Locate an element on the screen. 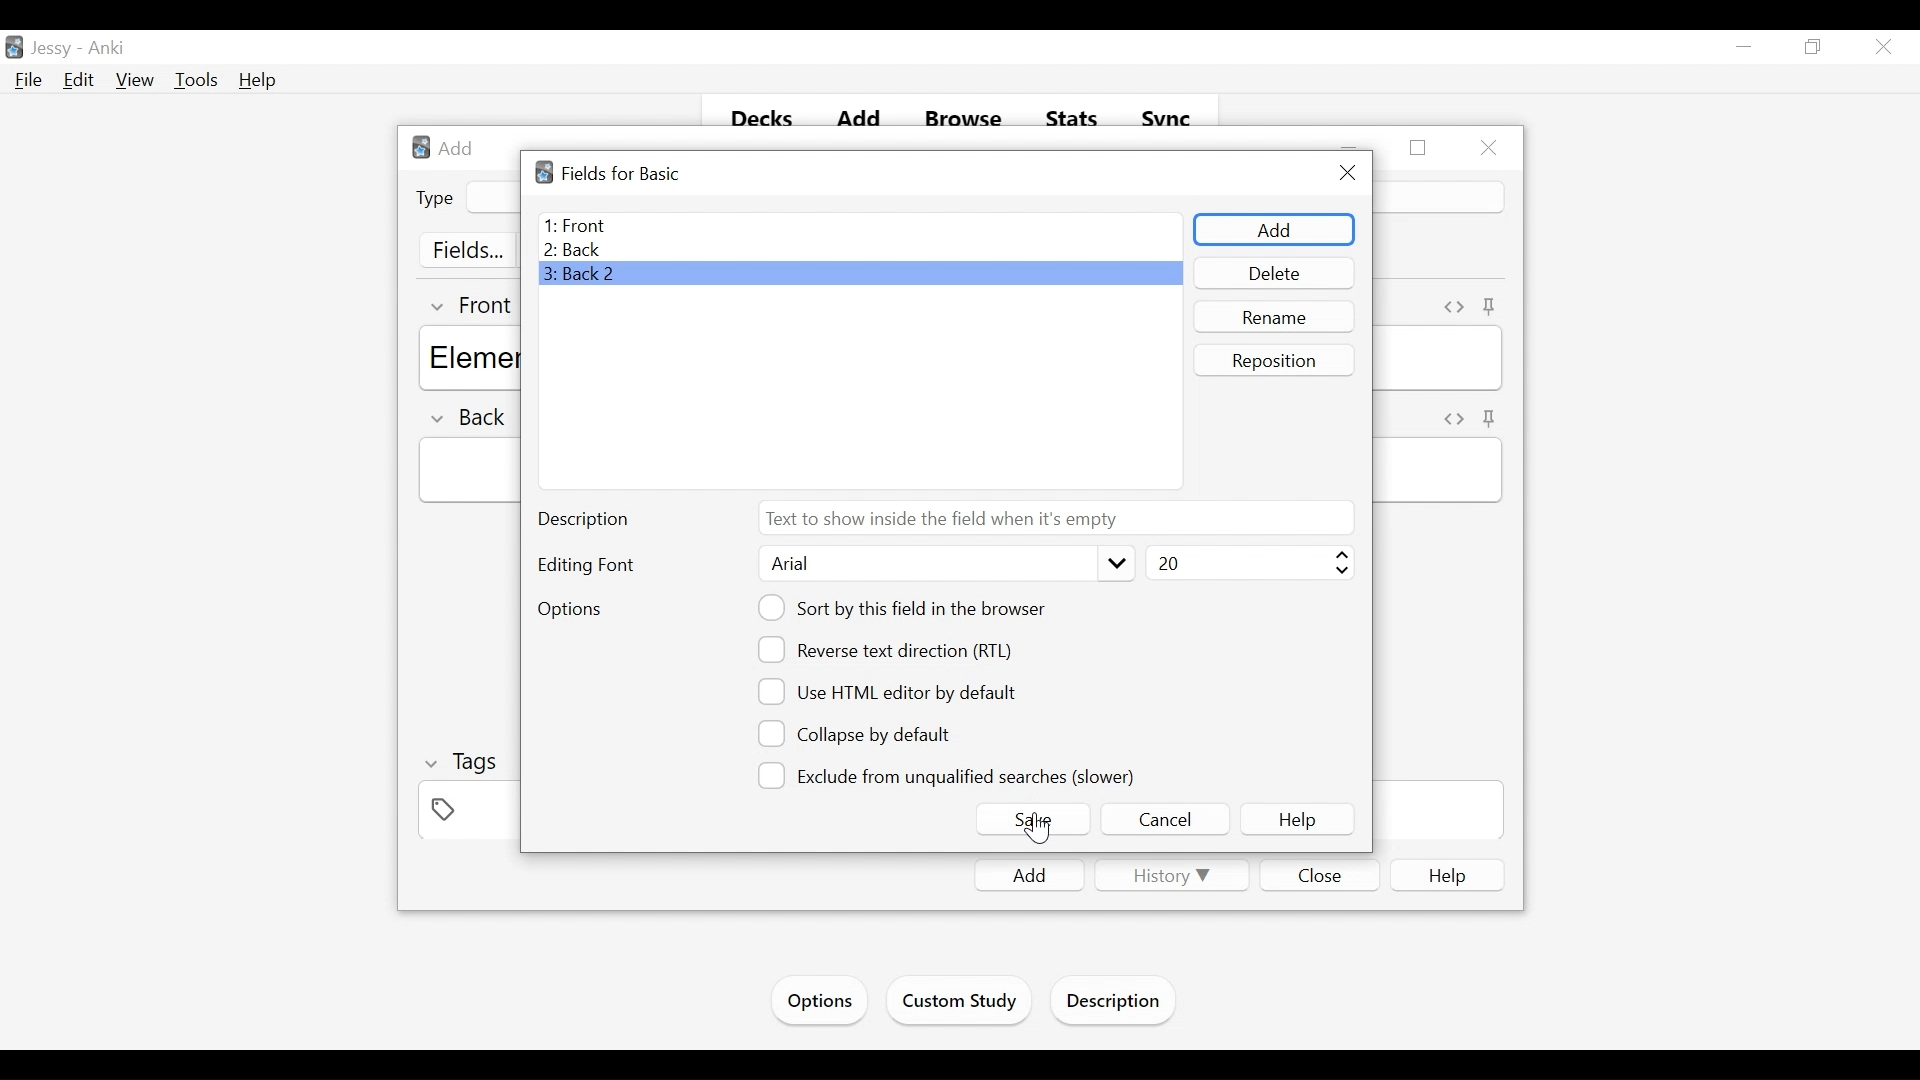  Add is located at coordinates (1277, 229).